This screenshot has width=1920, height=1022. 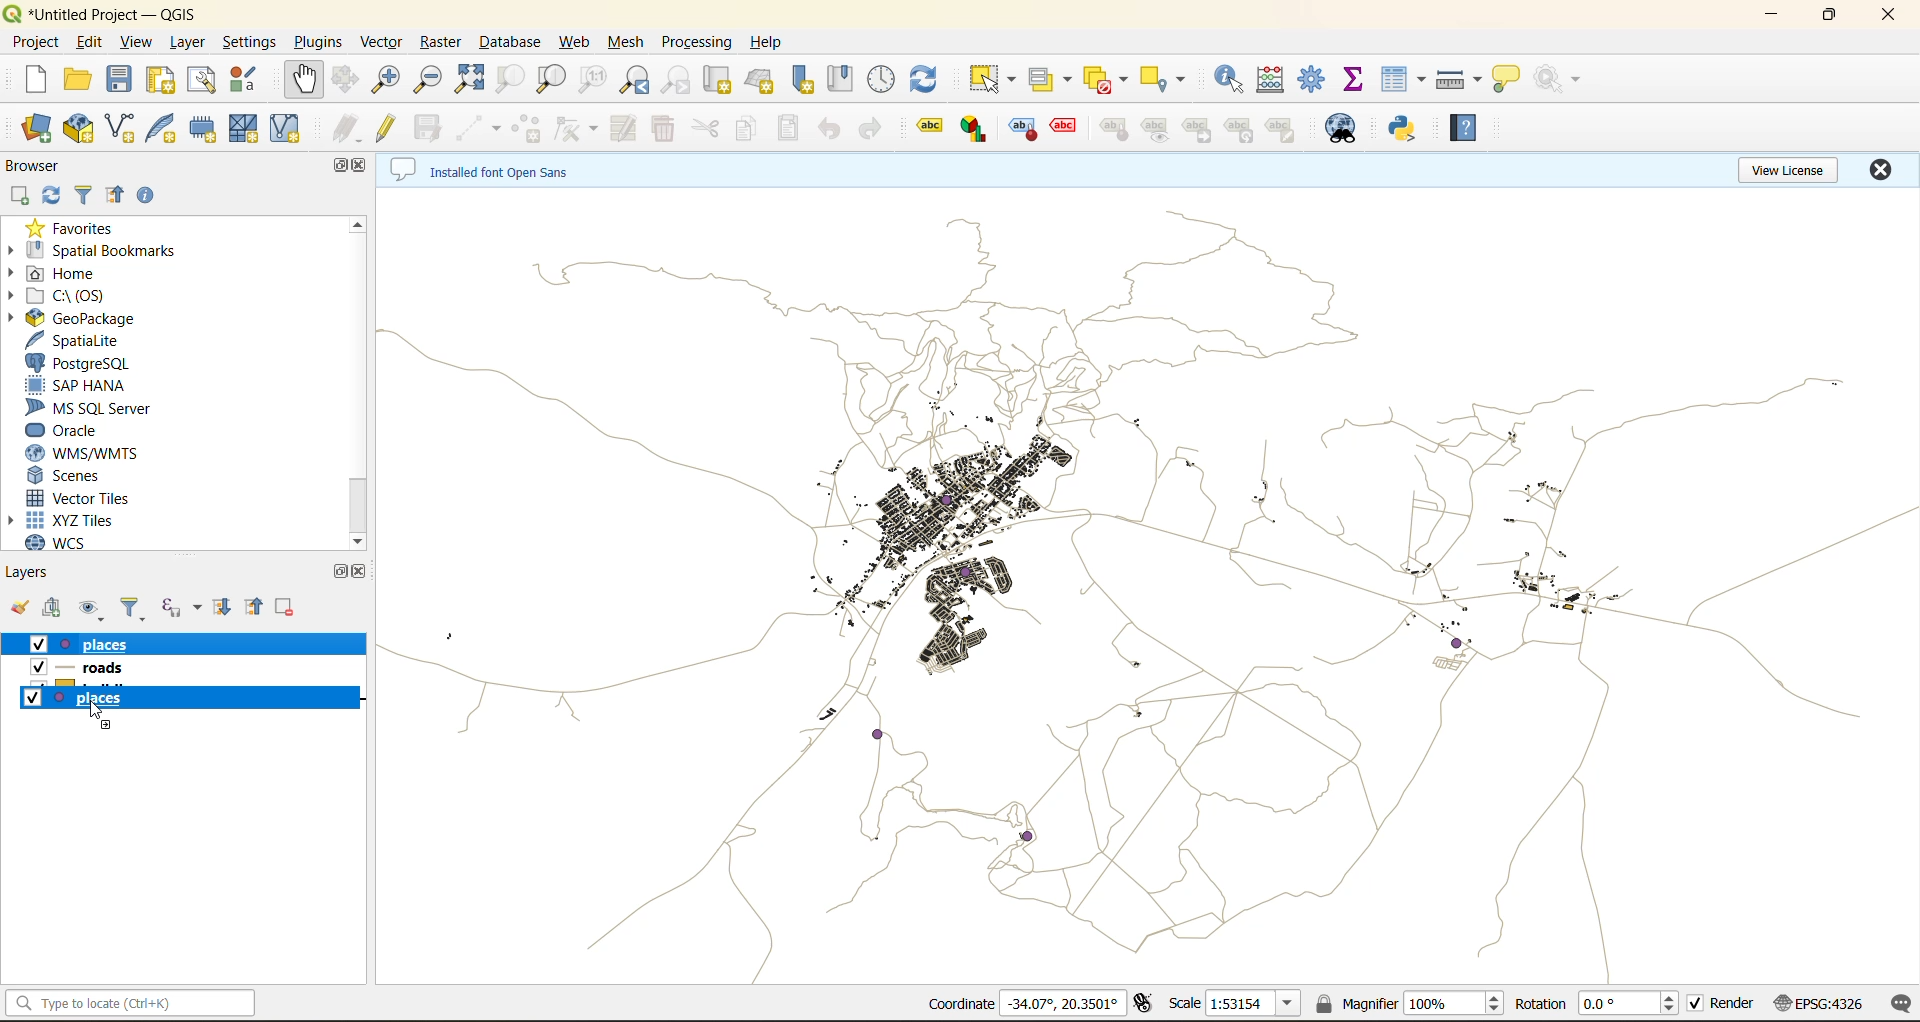 I want to click on pin/unpin labels and diagrams, so click(x=1113, y=129).